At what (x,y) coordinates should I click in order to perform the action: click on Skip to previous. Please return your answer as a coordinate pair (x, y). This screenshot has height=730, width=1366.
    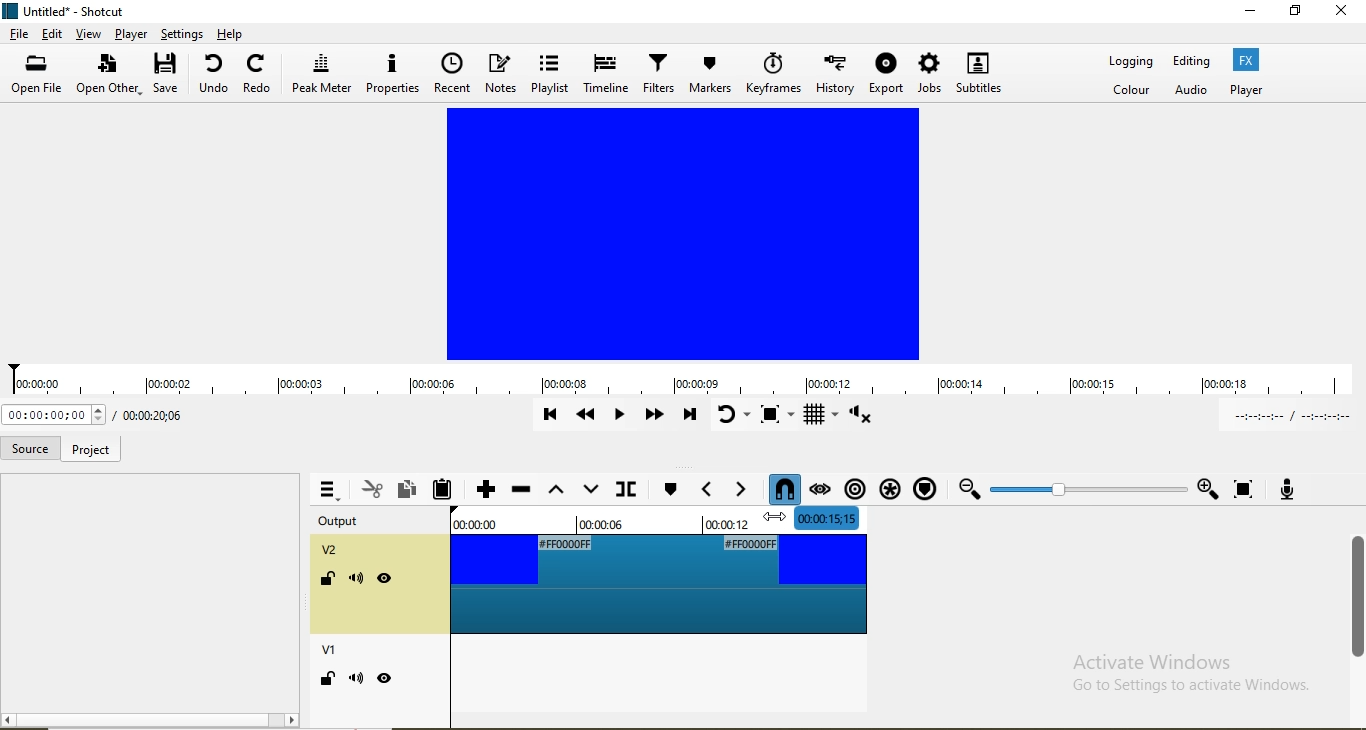
    Looking at the image, I should click on (550, 415).